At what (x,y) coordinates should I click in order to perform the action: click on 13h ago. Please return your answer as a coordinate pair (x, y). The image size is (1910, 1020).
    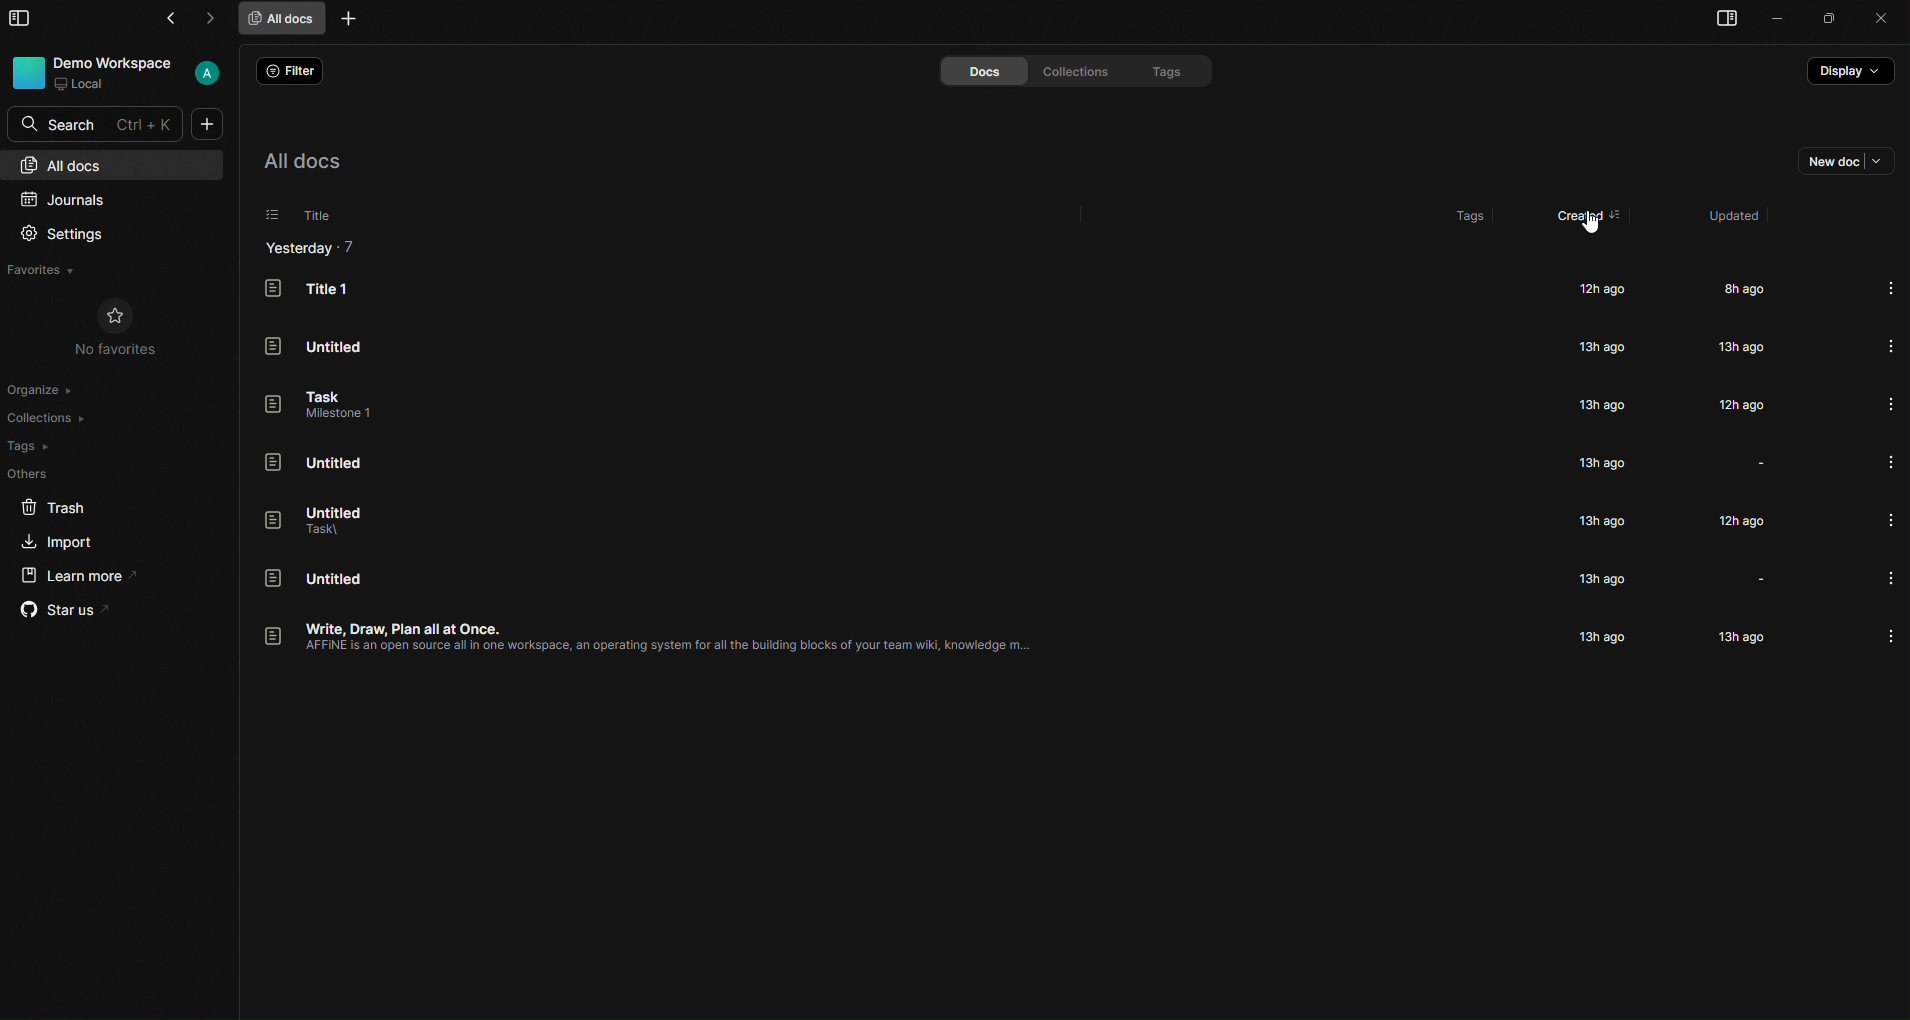
    Looking at the image, I should click on (1737, 637).